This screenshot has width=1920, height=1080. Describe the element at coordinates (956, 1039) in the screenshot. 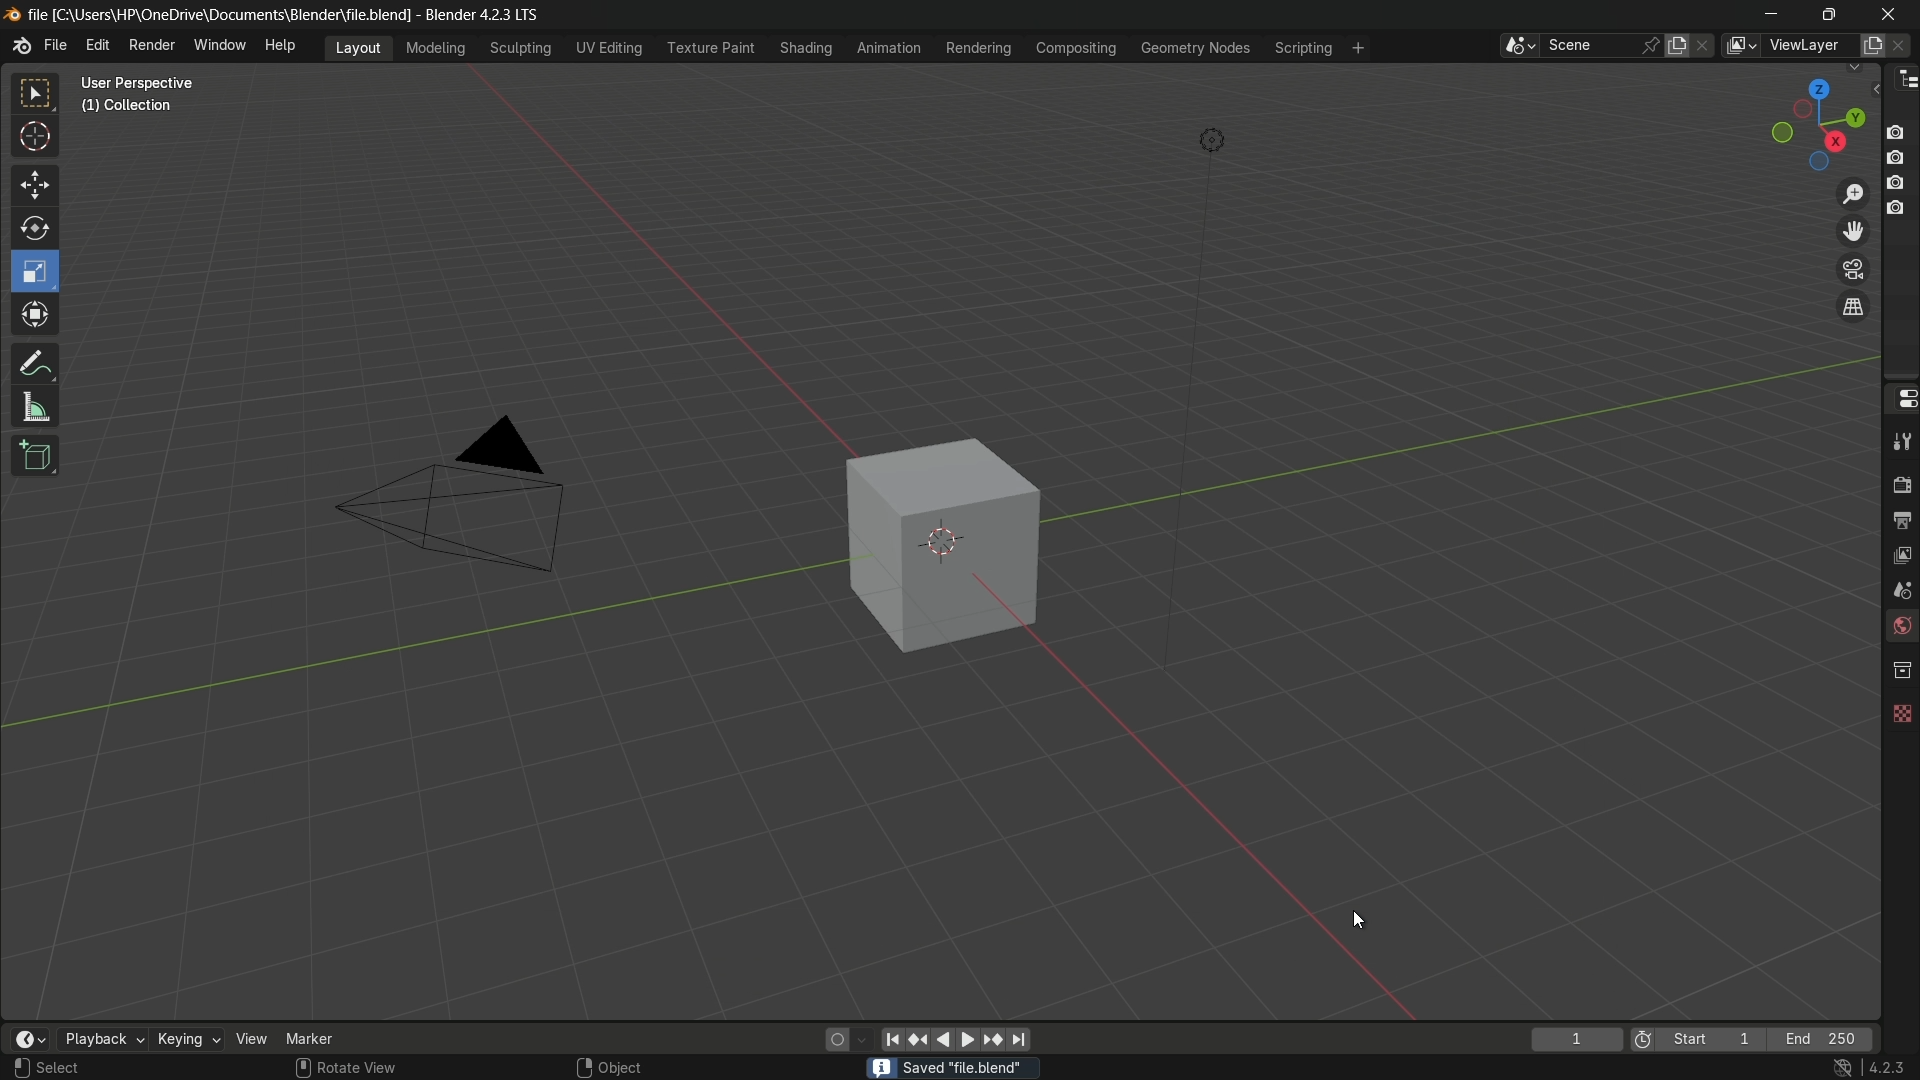

I see `play animation` at that location.